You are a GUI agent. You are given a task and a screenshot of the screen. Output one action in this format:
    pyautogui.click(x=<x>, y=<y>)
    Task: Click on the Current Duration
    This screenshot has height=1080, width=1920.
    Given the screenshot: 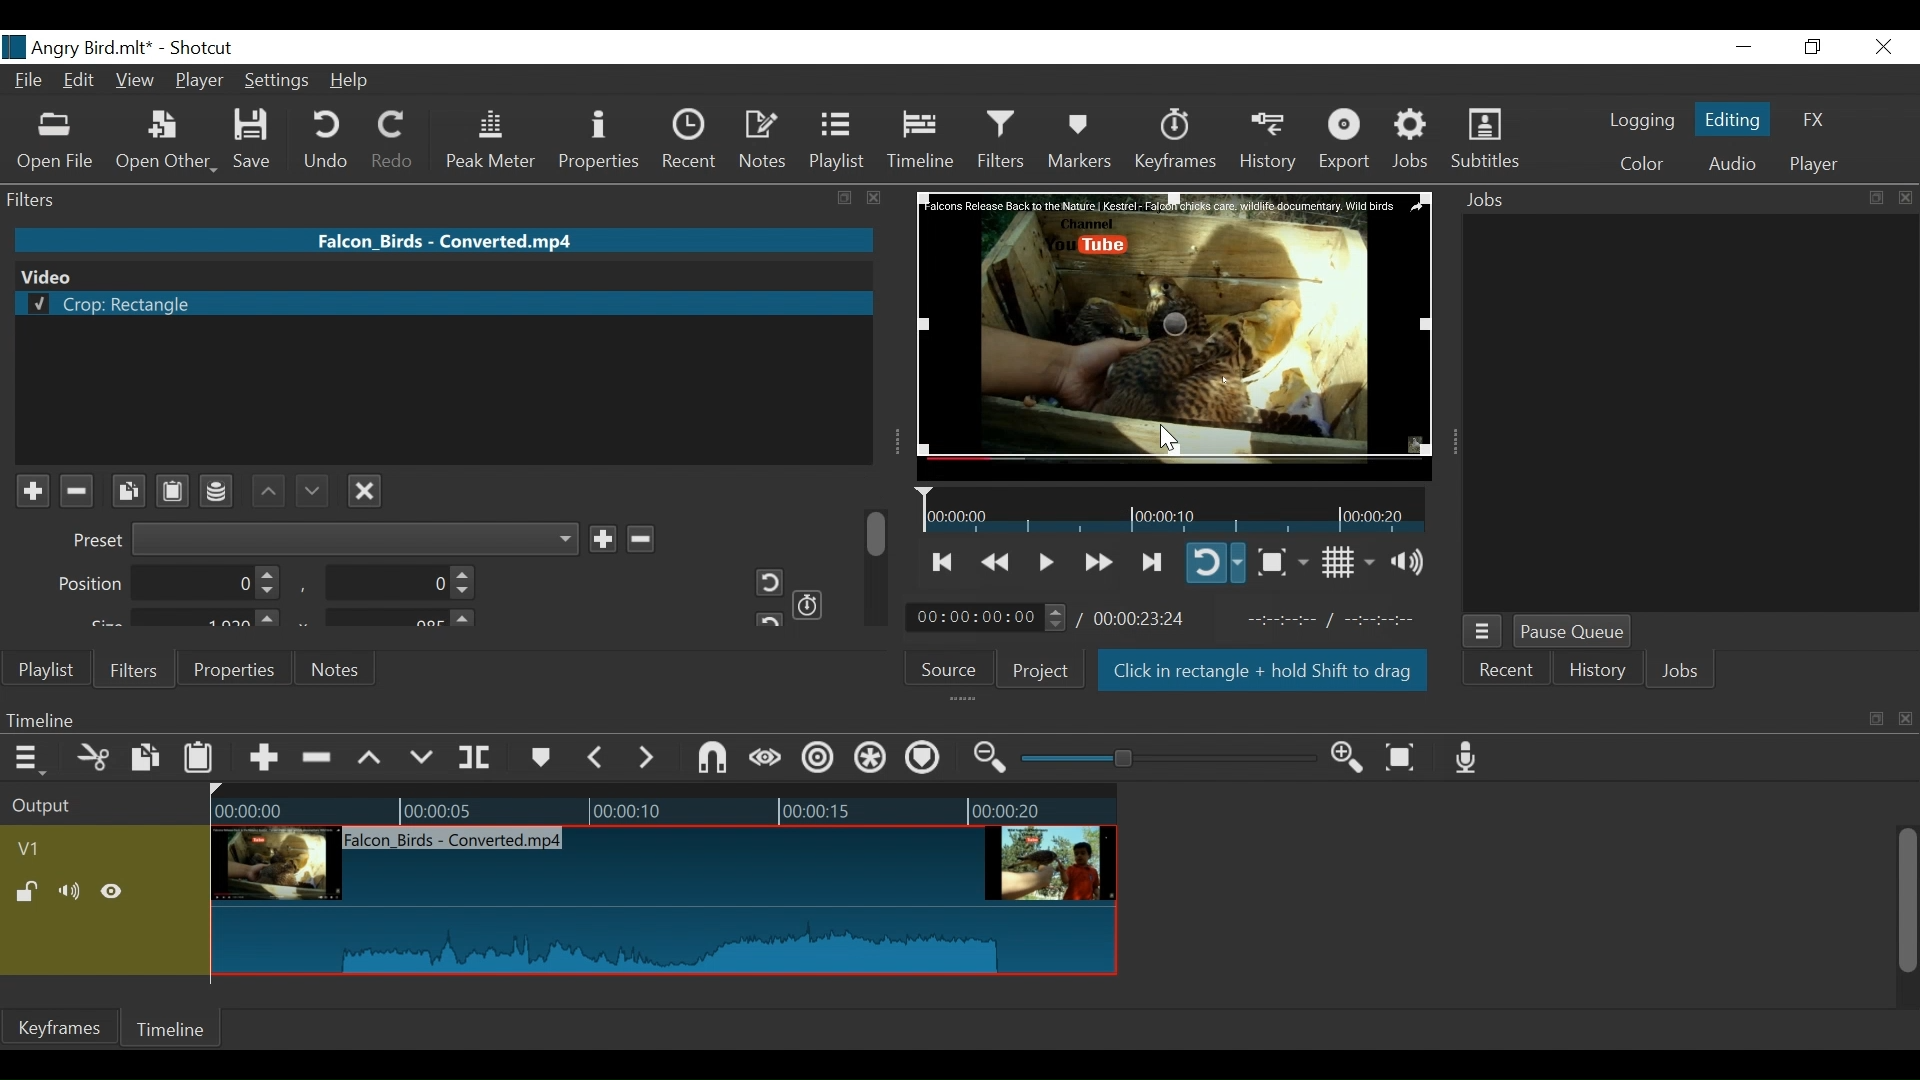 What is the action you would take?
    pyautogui.click(x=987, y=616)
    